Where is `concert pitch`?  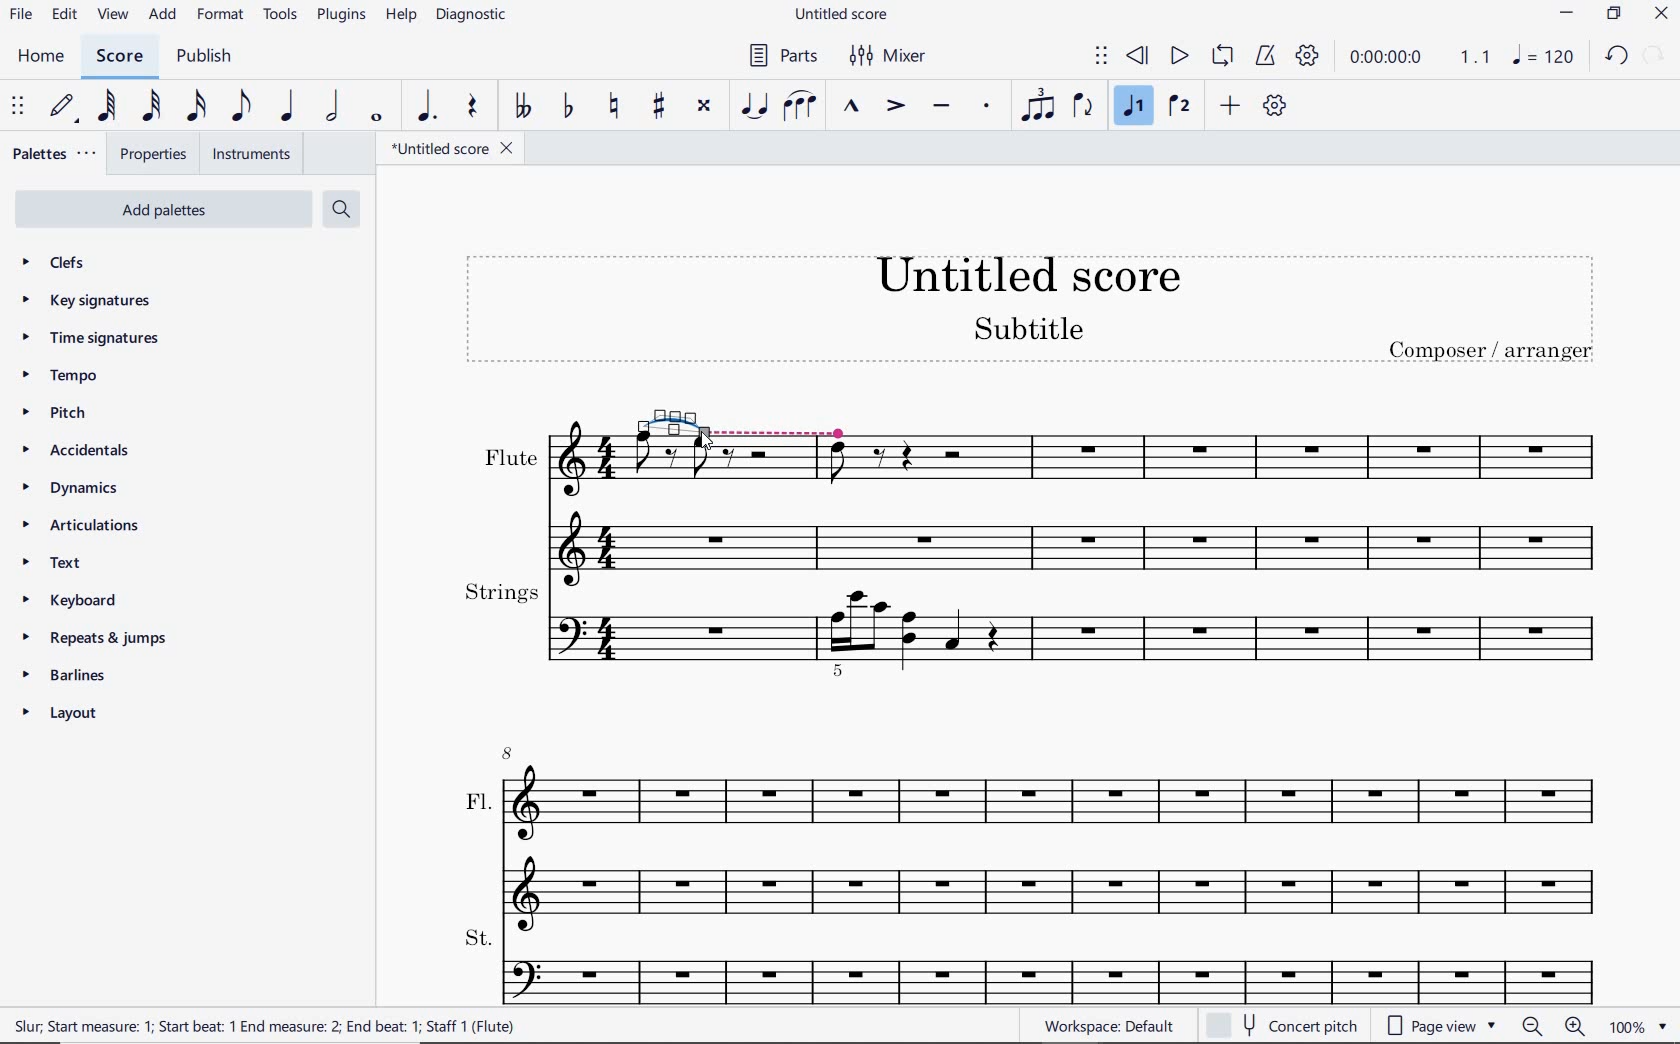
concert pitch is located at coordinates (1283, 1025).